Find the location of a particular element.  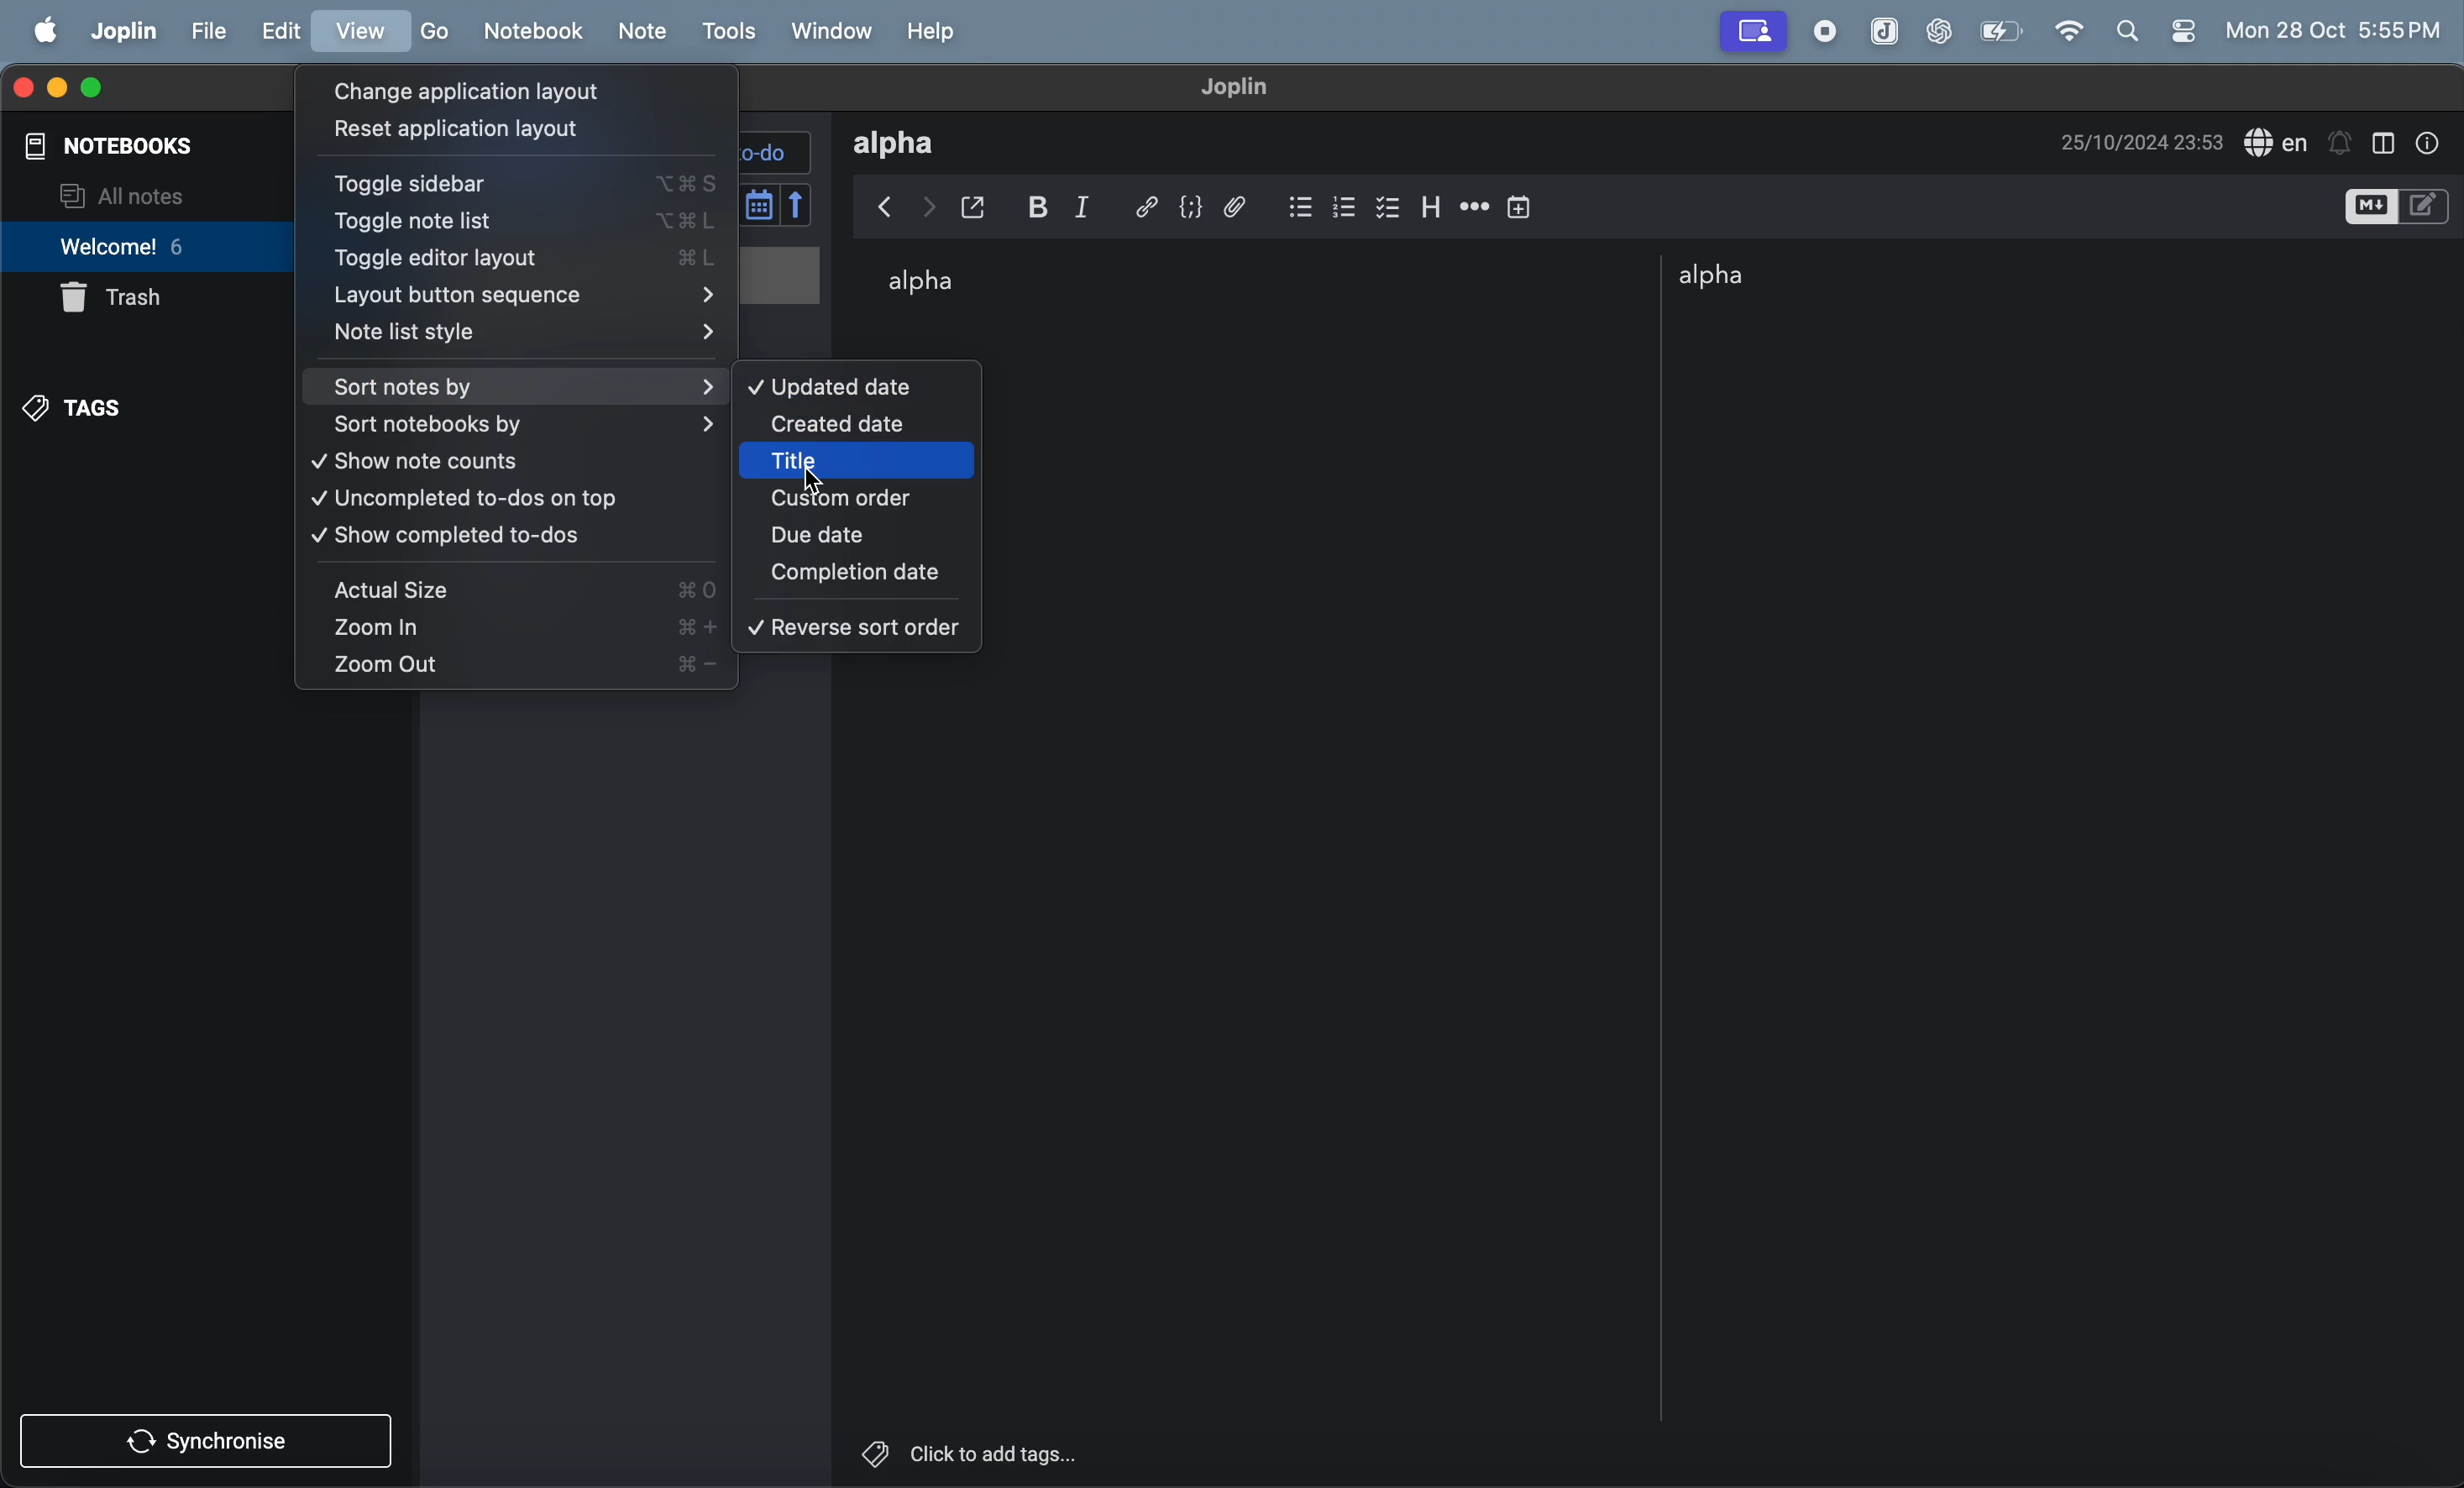

joplin icon is located at coordinates (1882, 32).